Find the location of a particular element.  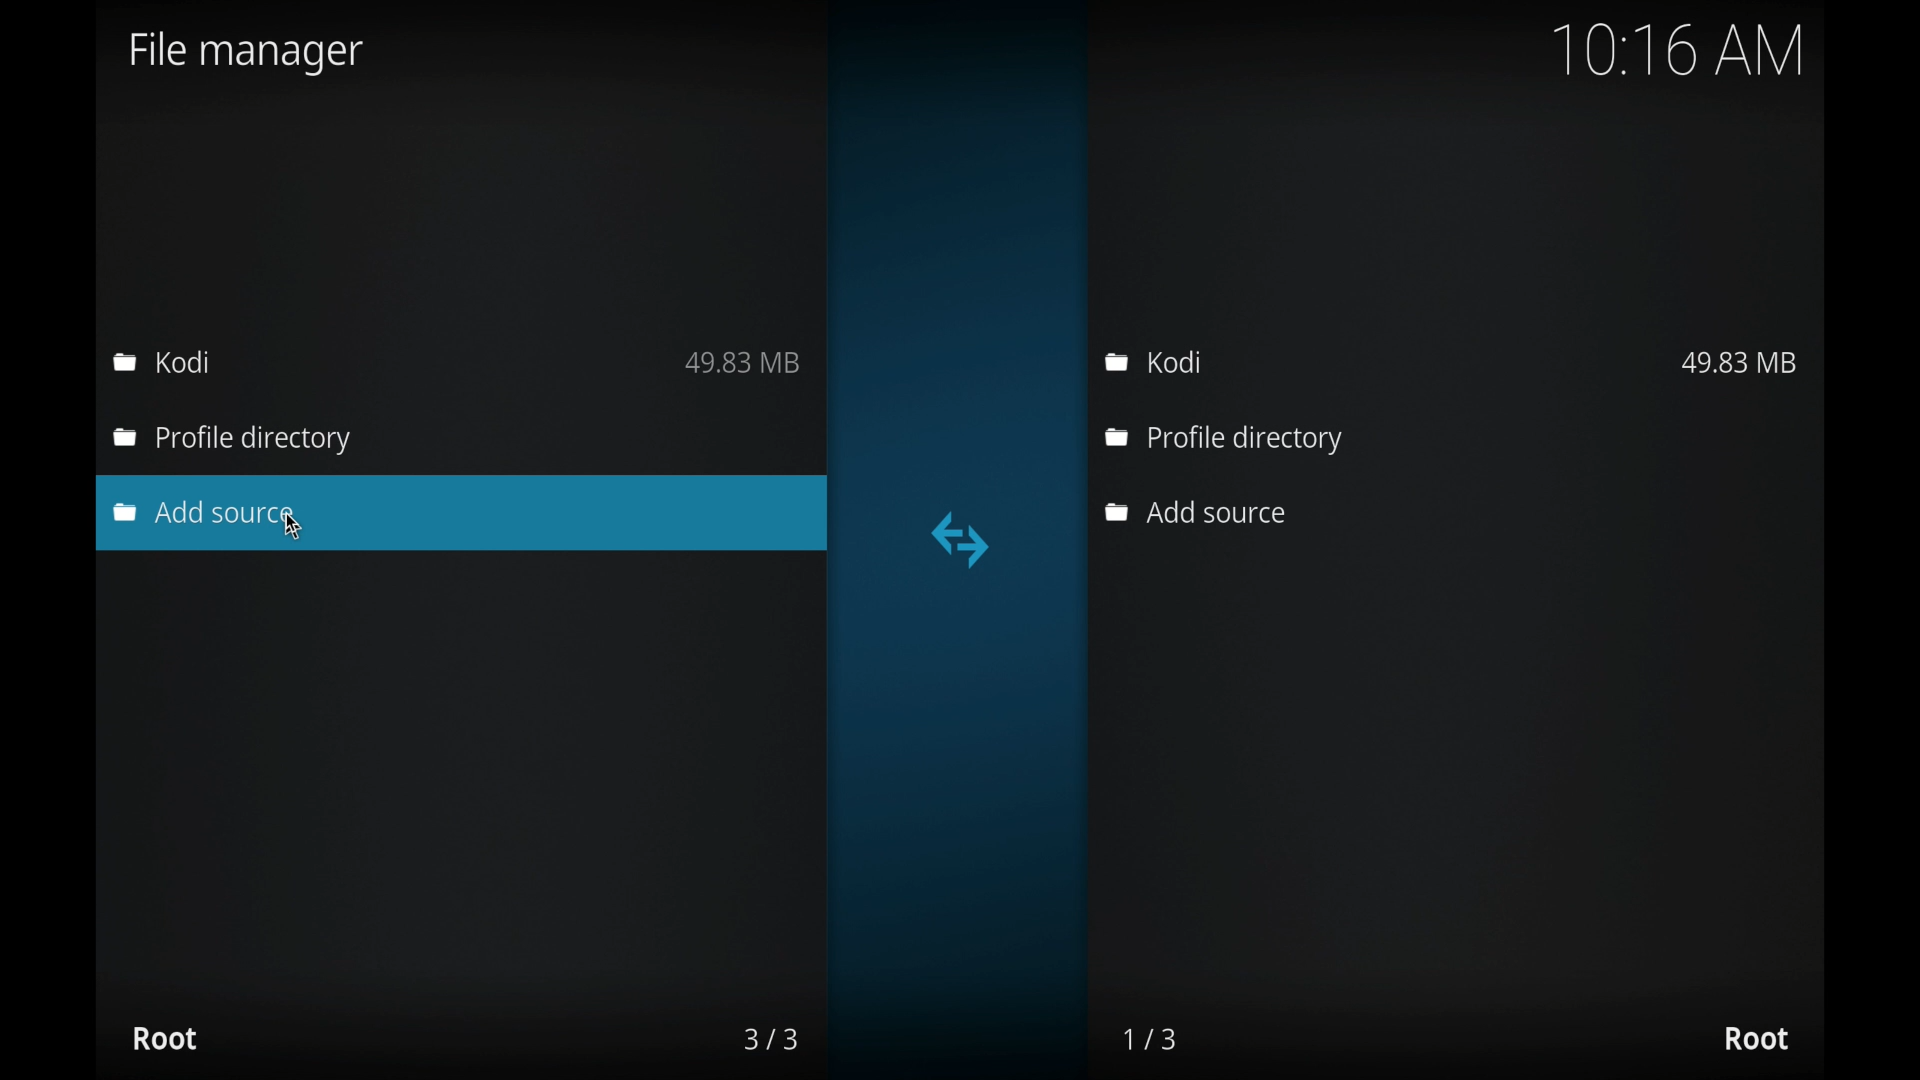

add source is located at coordinates (1194, 513).